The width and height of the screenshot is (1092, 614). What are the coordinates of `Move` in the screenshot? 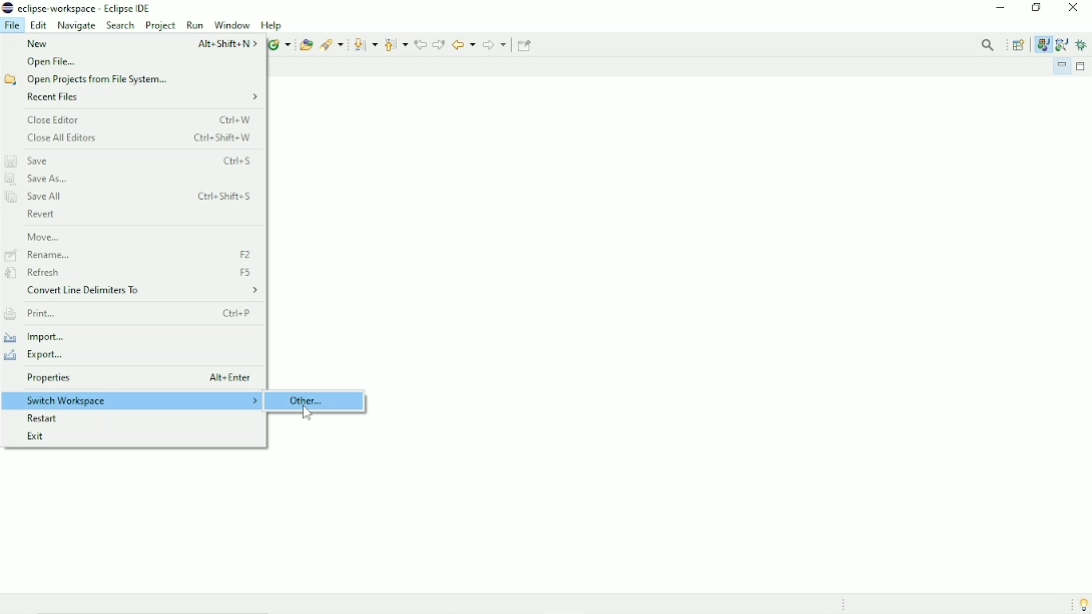 It's located at (44, 236).